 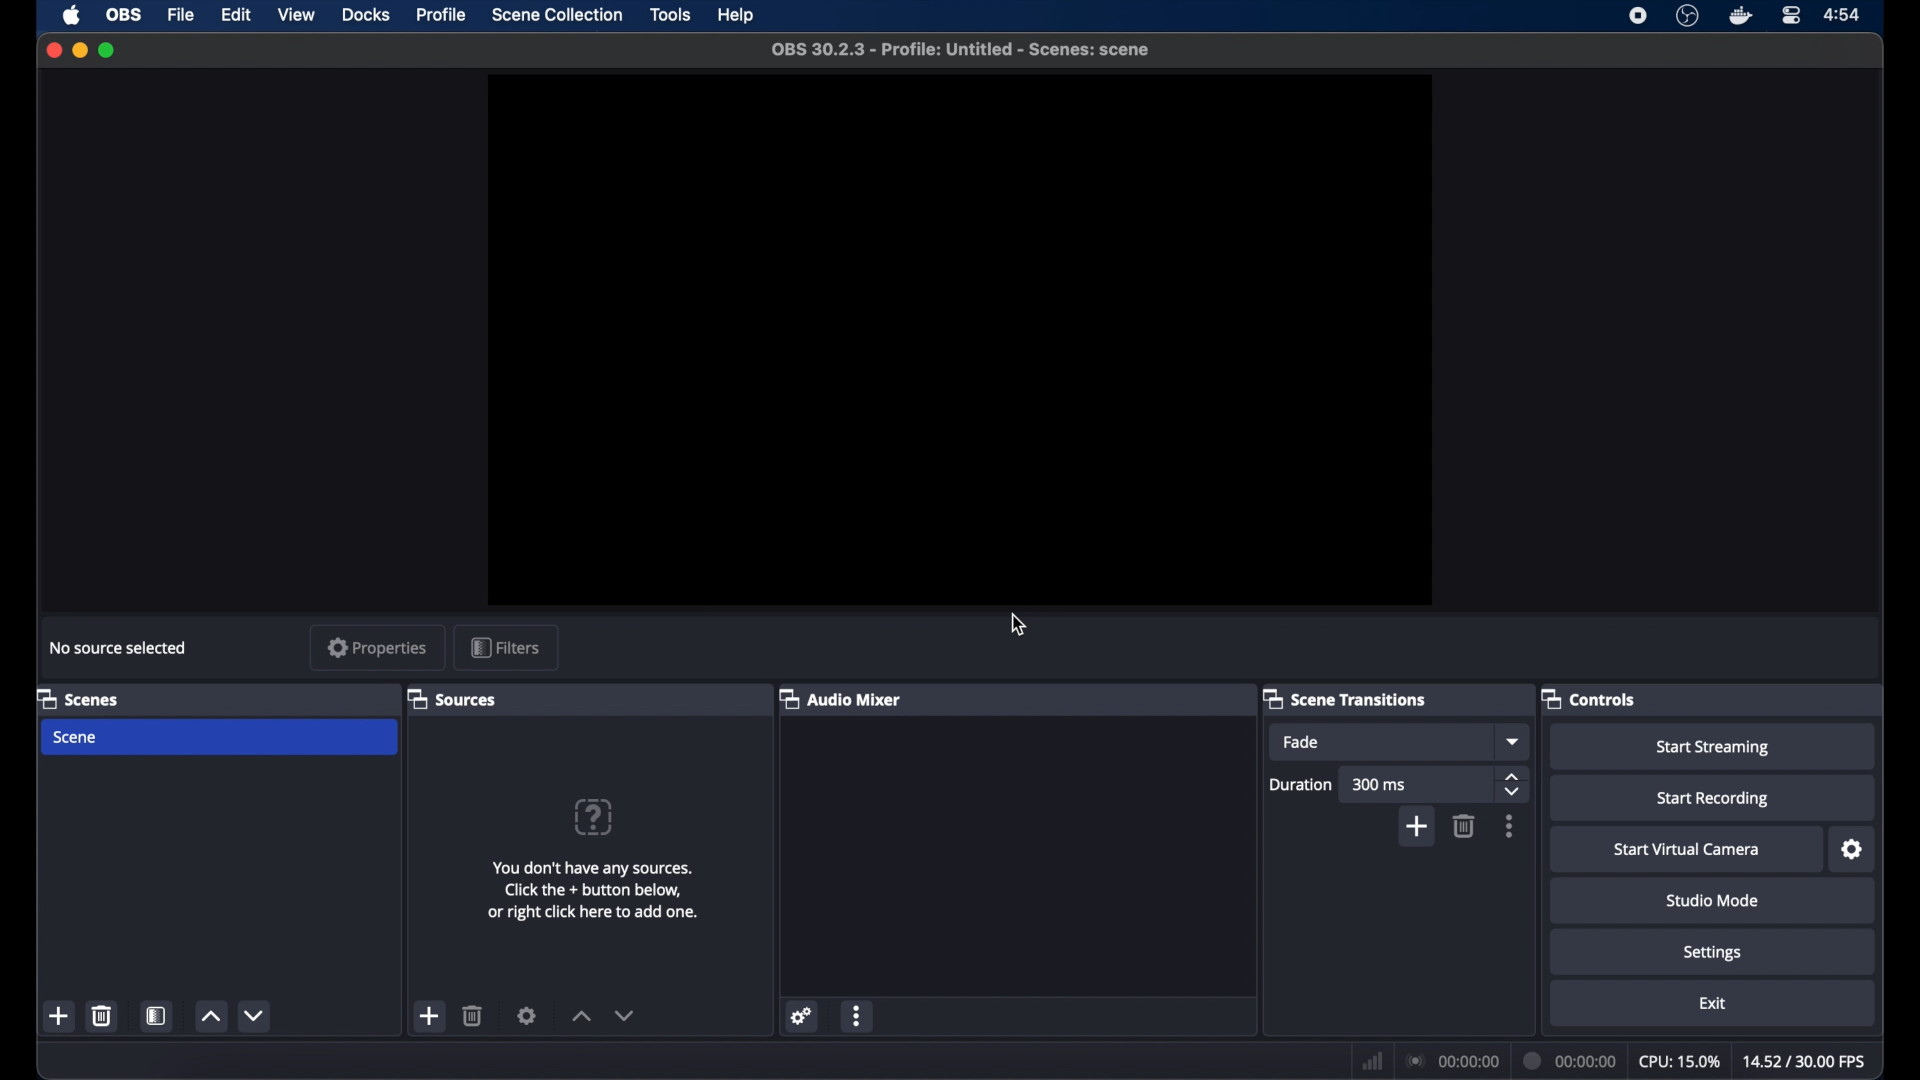 What do you see at coordinates (210, 1016) in the screenshot?
I see `increment` at bounding box center [210, 1016].